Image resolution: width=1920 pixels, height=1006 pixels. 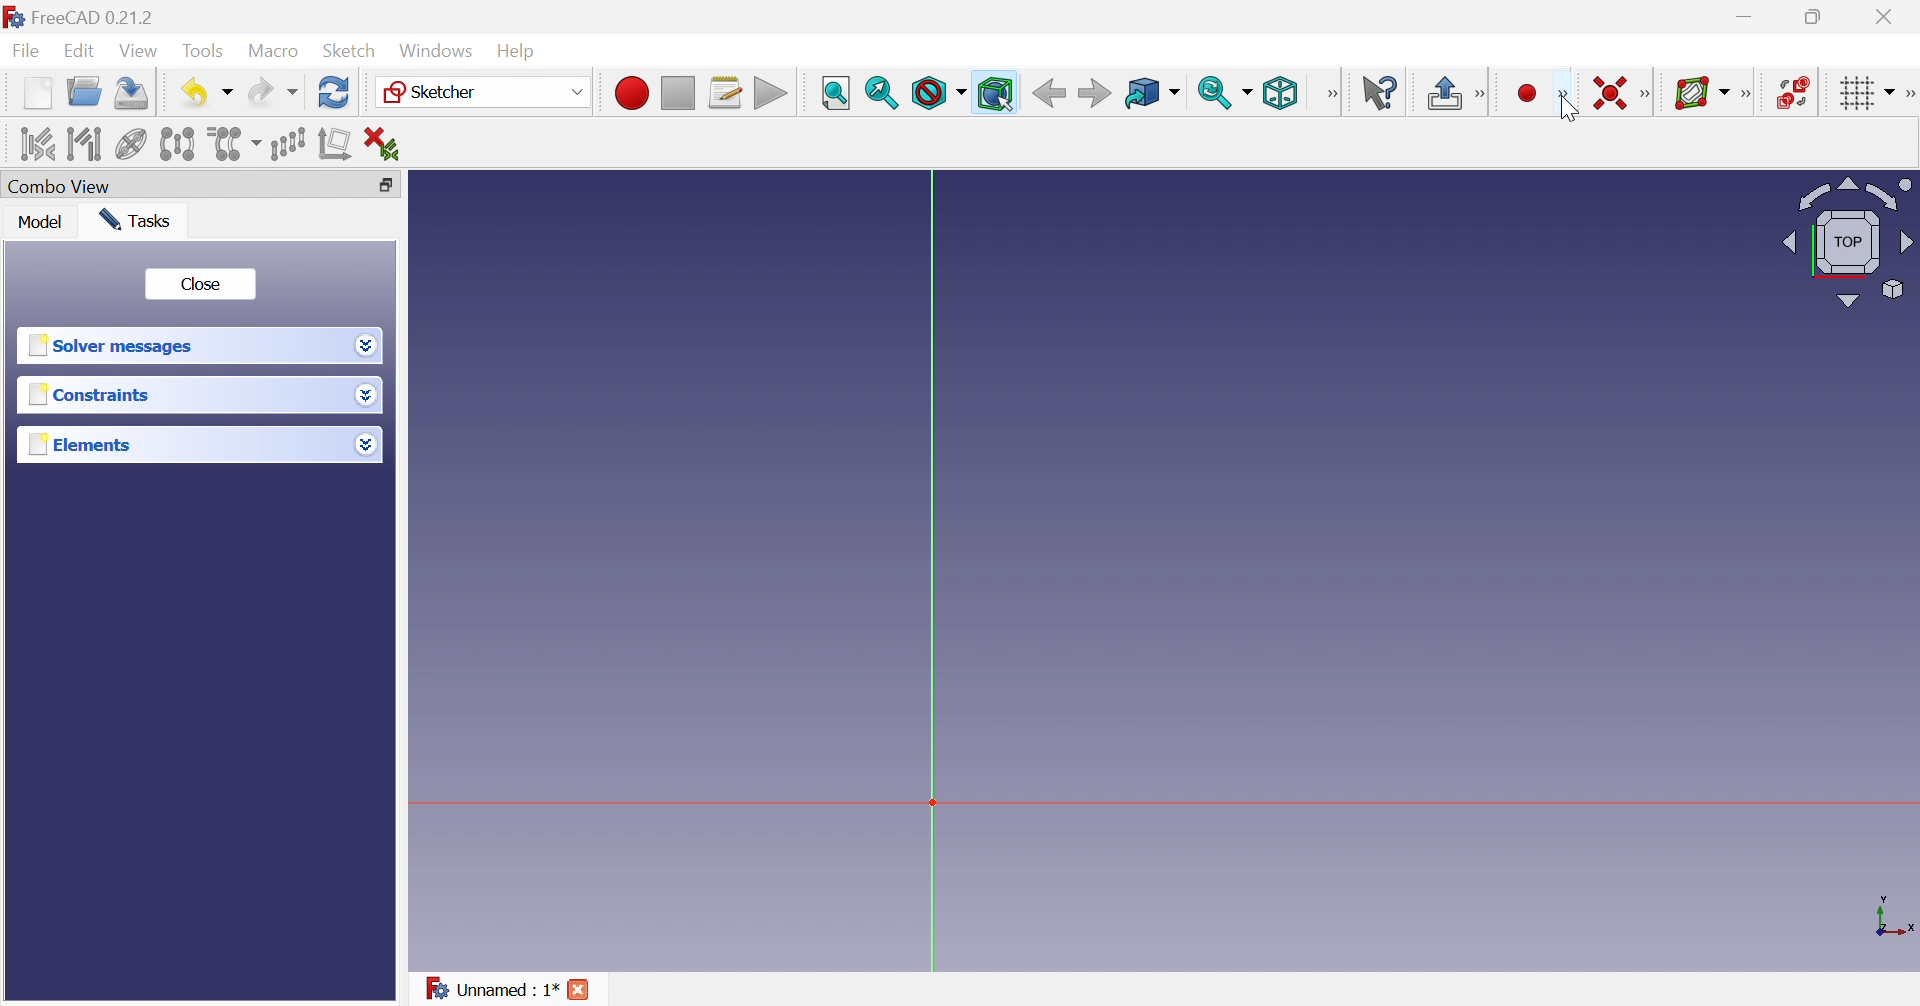 What do you see at coordinates (1891, 915) in the screenshot?
I see `x, y axis` at bounding box center [1891, 915].